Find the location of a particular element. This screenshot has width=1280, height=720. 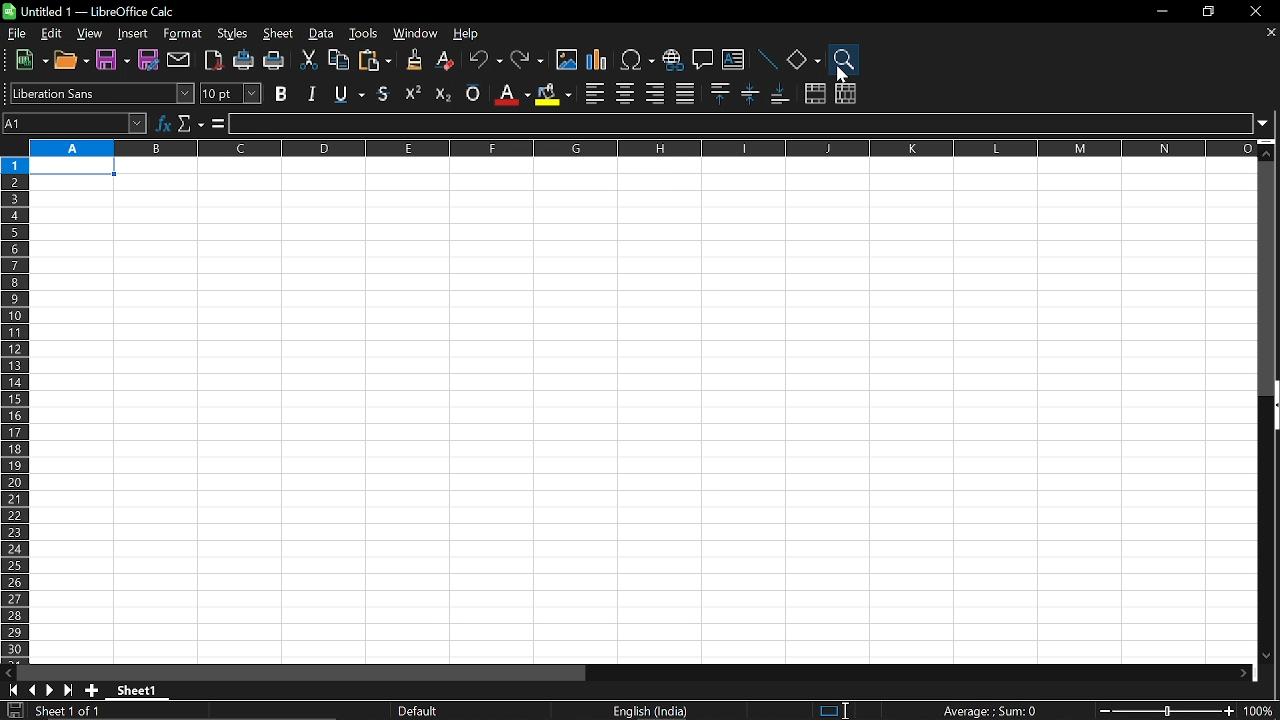

clone formatting is located at coordinates (410, 59).